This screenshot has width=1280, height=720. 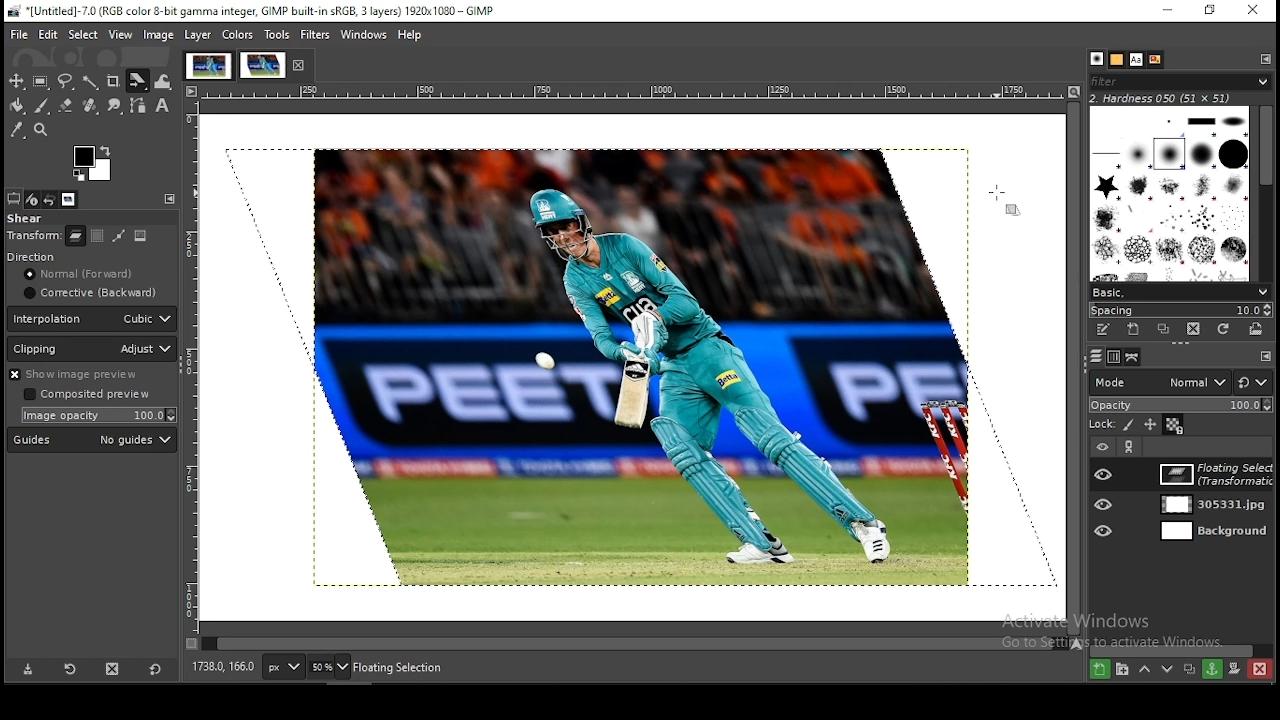 What do you see at coordinates (19, 130) in the screenshot?
I see `color picker tool` at bounding box center [19, 130].